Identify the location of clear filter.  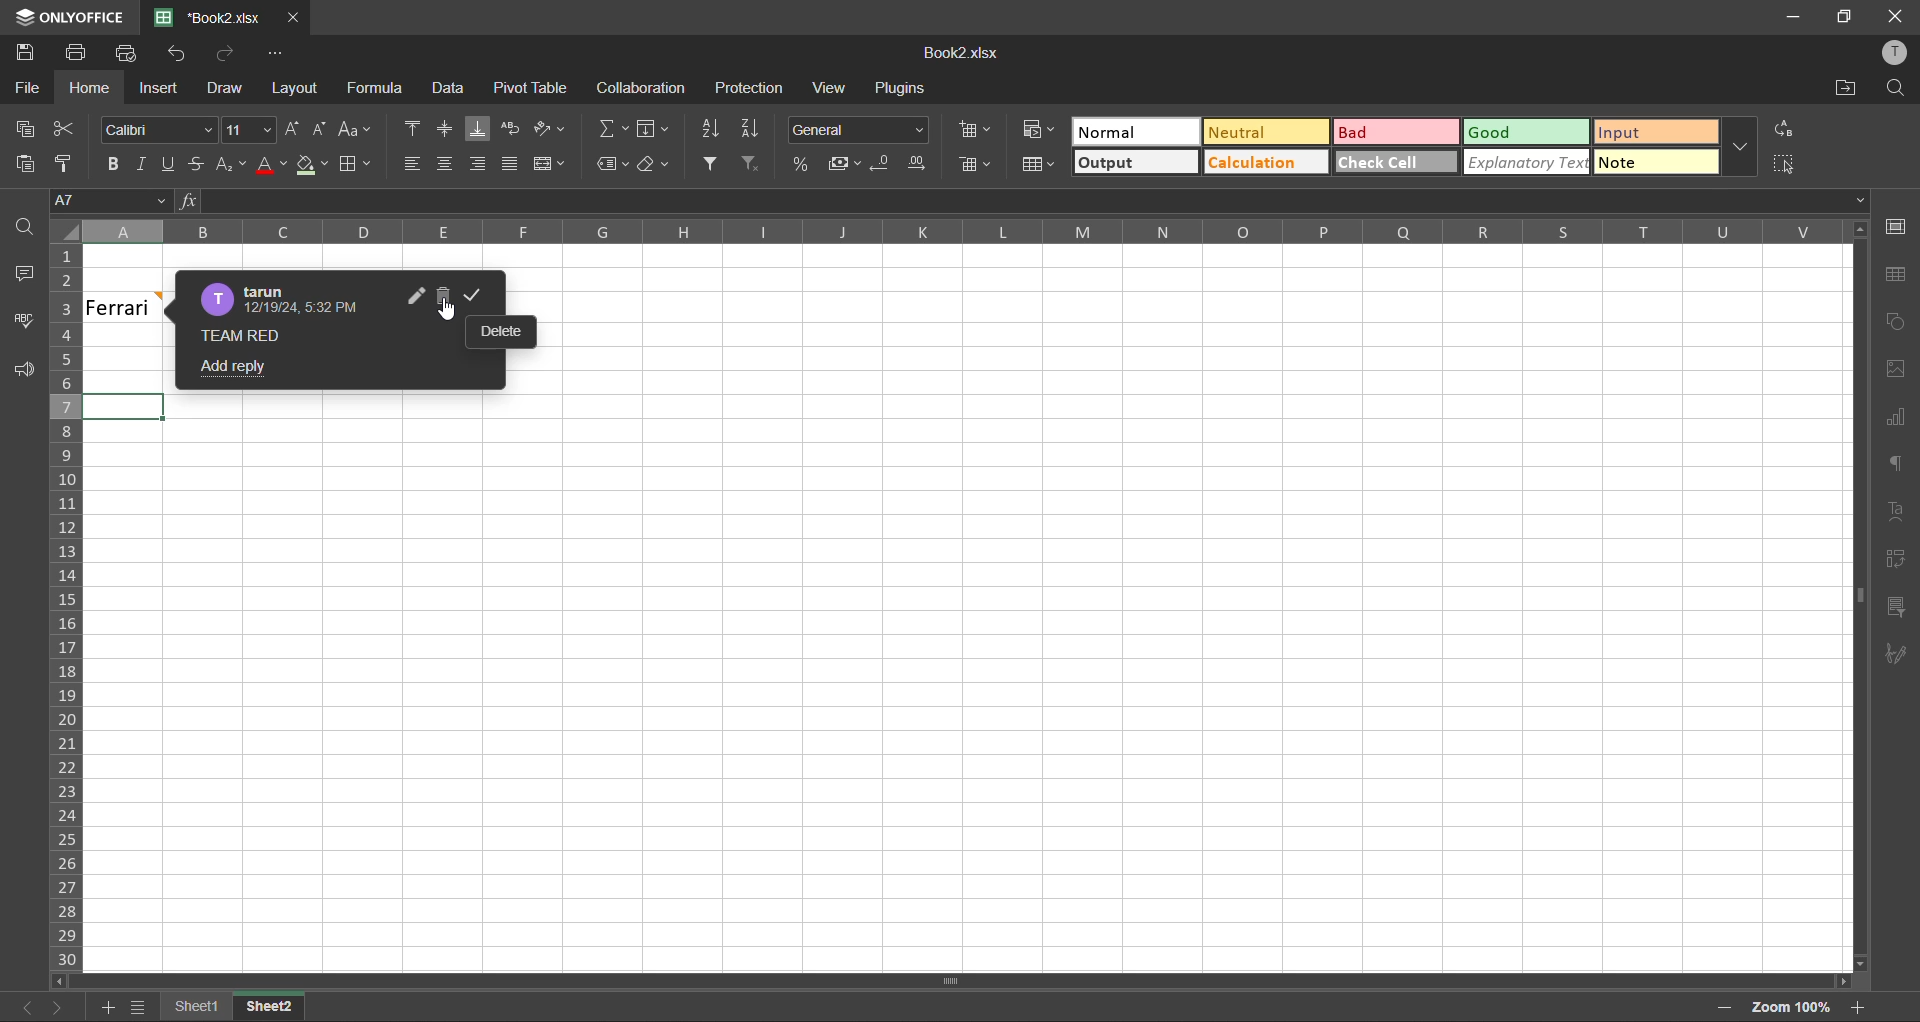
(748, 164).